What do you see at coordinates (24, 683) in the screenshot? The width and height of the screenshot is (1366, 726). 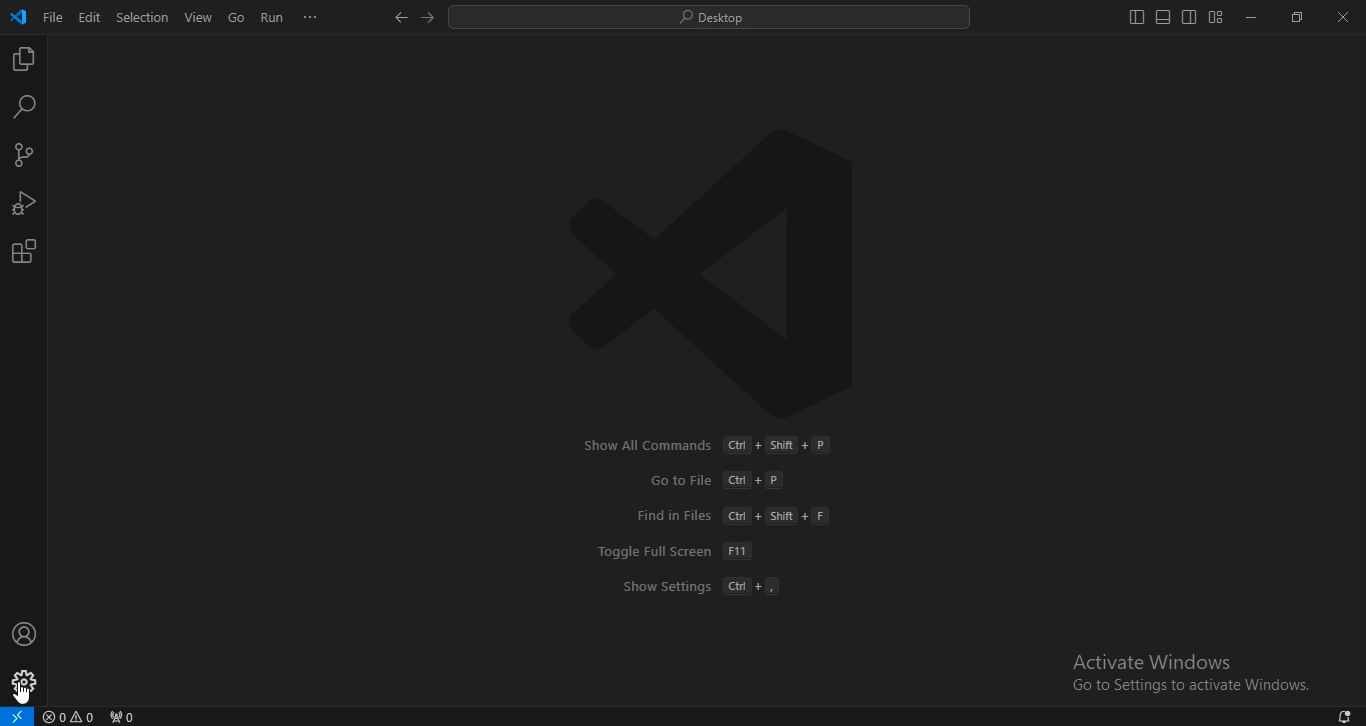 I see `profile` at bounding box center [24, 683].